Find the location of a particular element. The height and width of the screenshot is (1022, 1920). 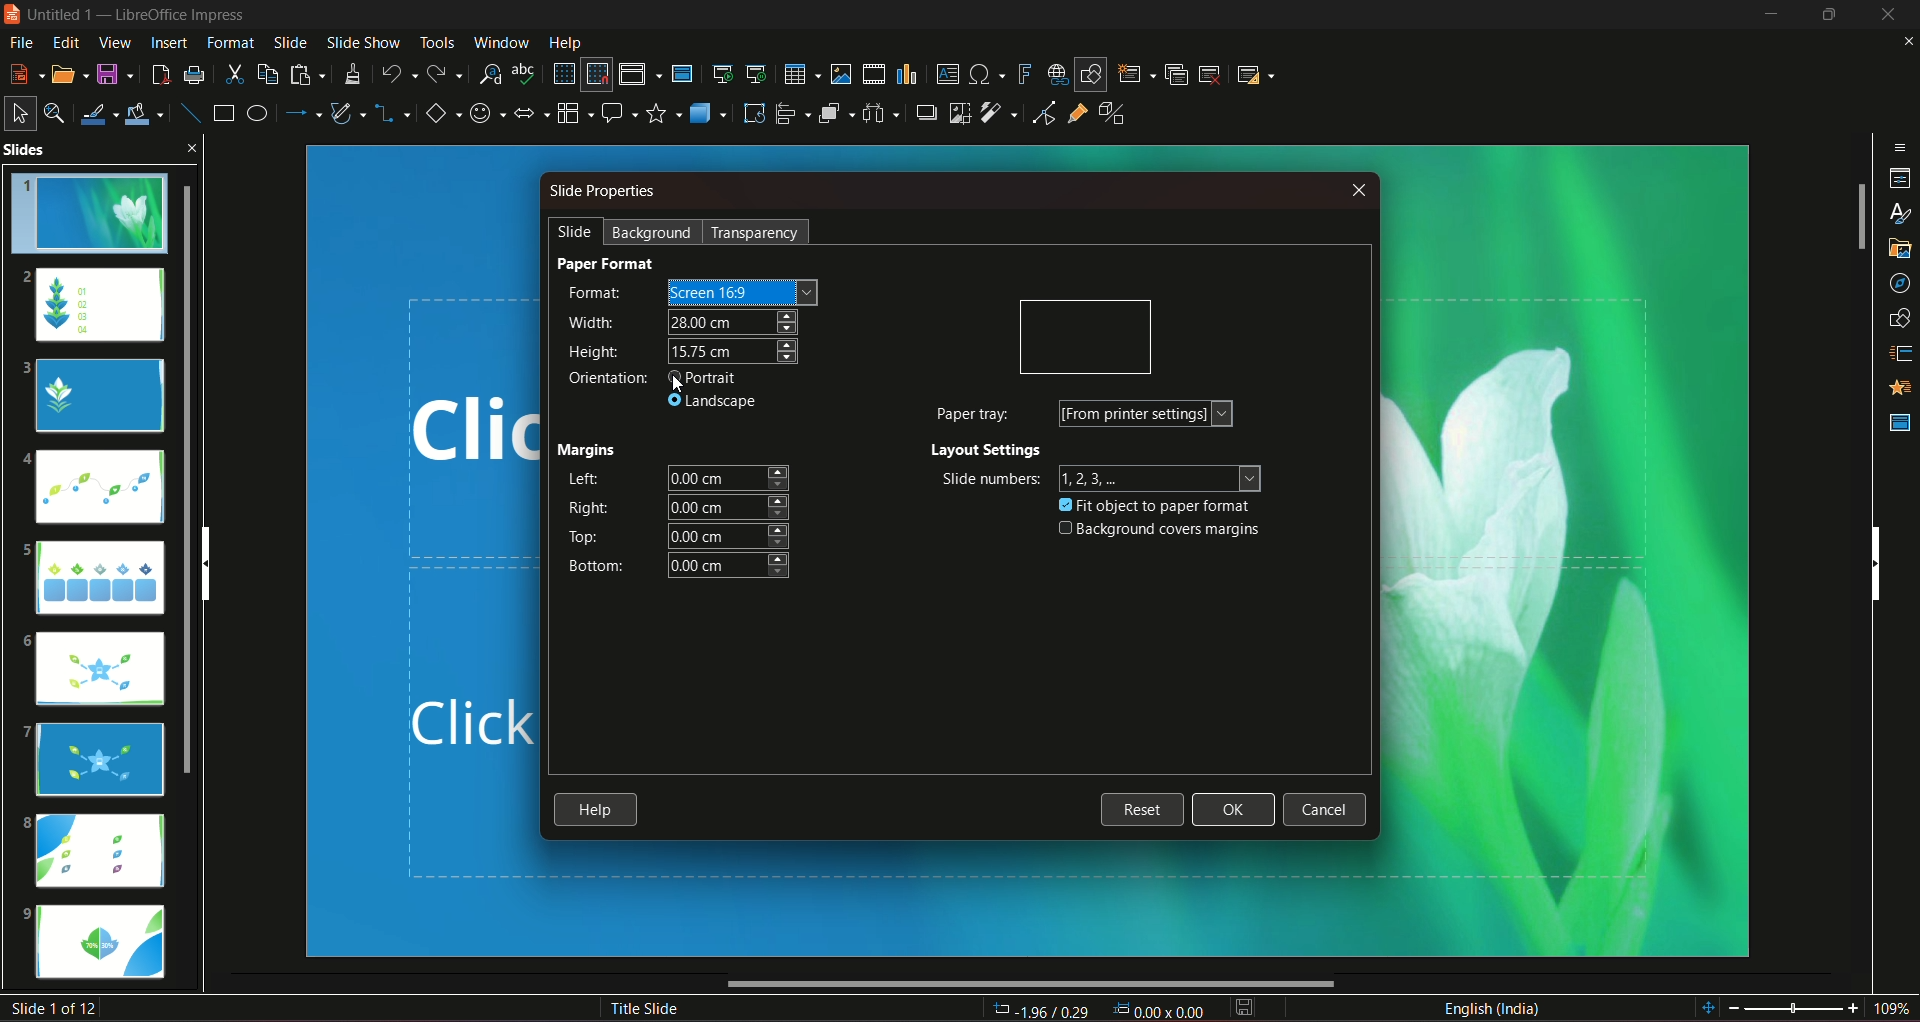

slide 1 is located at coordinates (96, 211).